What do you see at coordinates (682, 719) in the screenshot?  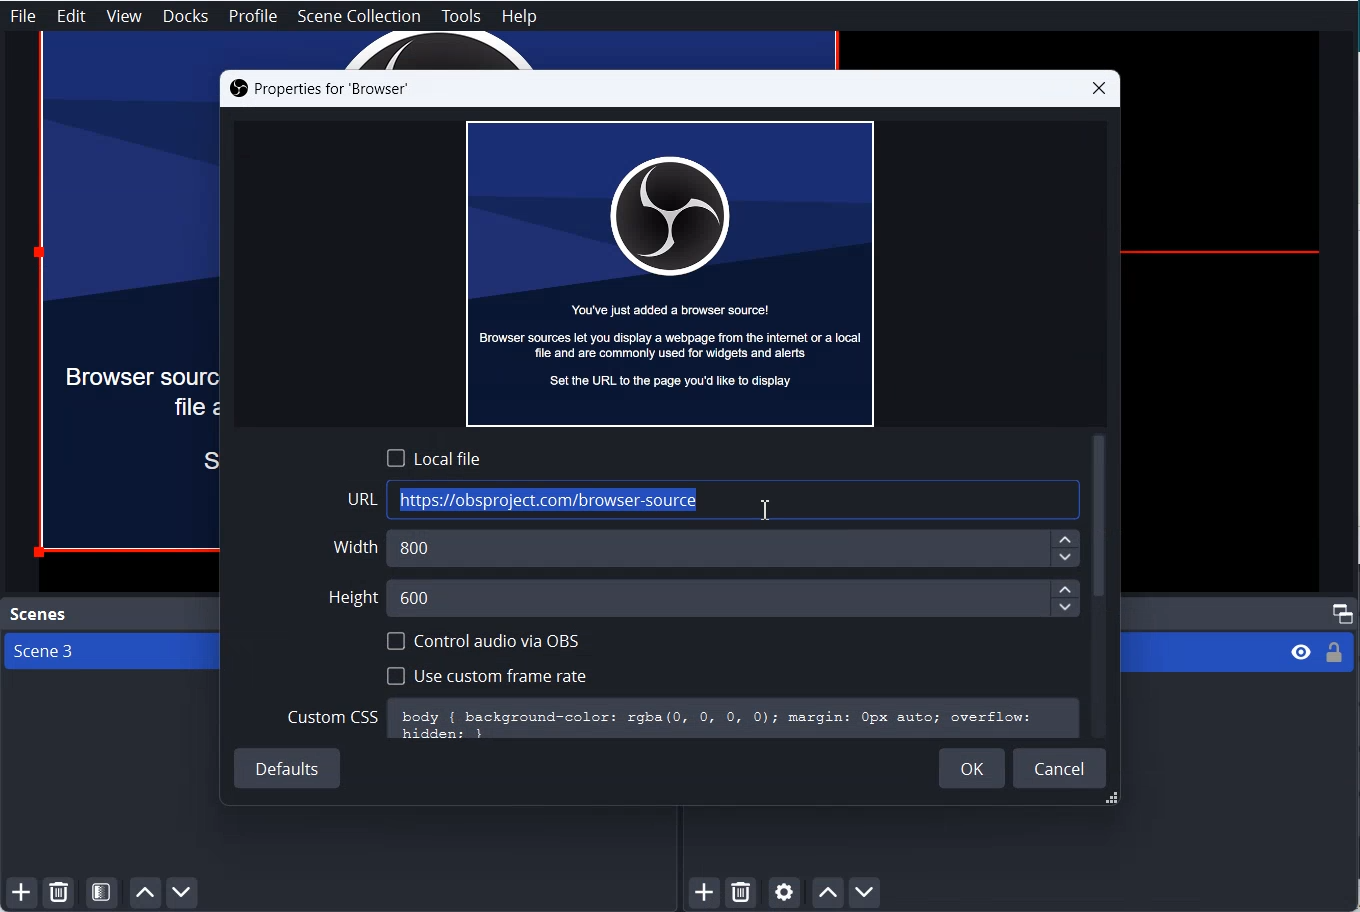 I see `Custom CSS` at bounding box center [682, 719].